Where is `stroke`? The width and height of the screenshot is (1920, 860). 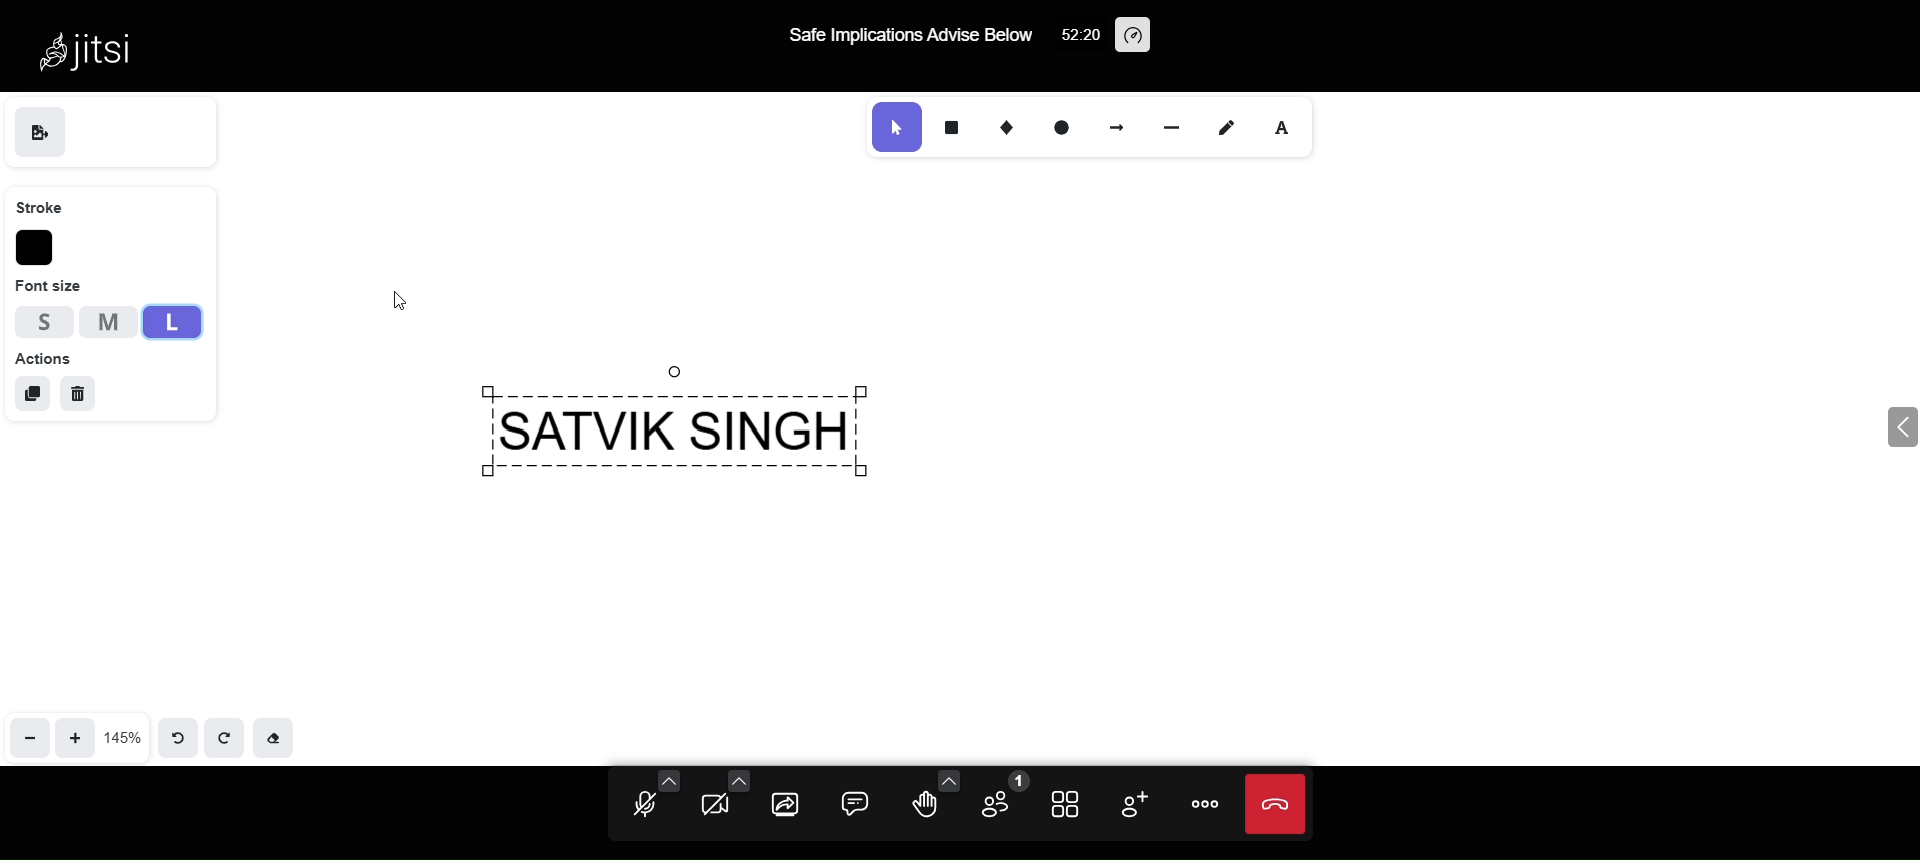
stroke is located at coordinates (46, 208).